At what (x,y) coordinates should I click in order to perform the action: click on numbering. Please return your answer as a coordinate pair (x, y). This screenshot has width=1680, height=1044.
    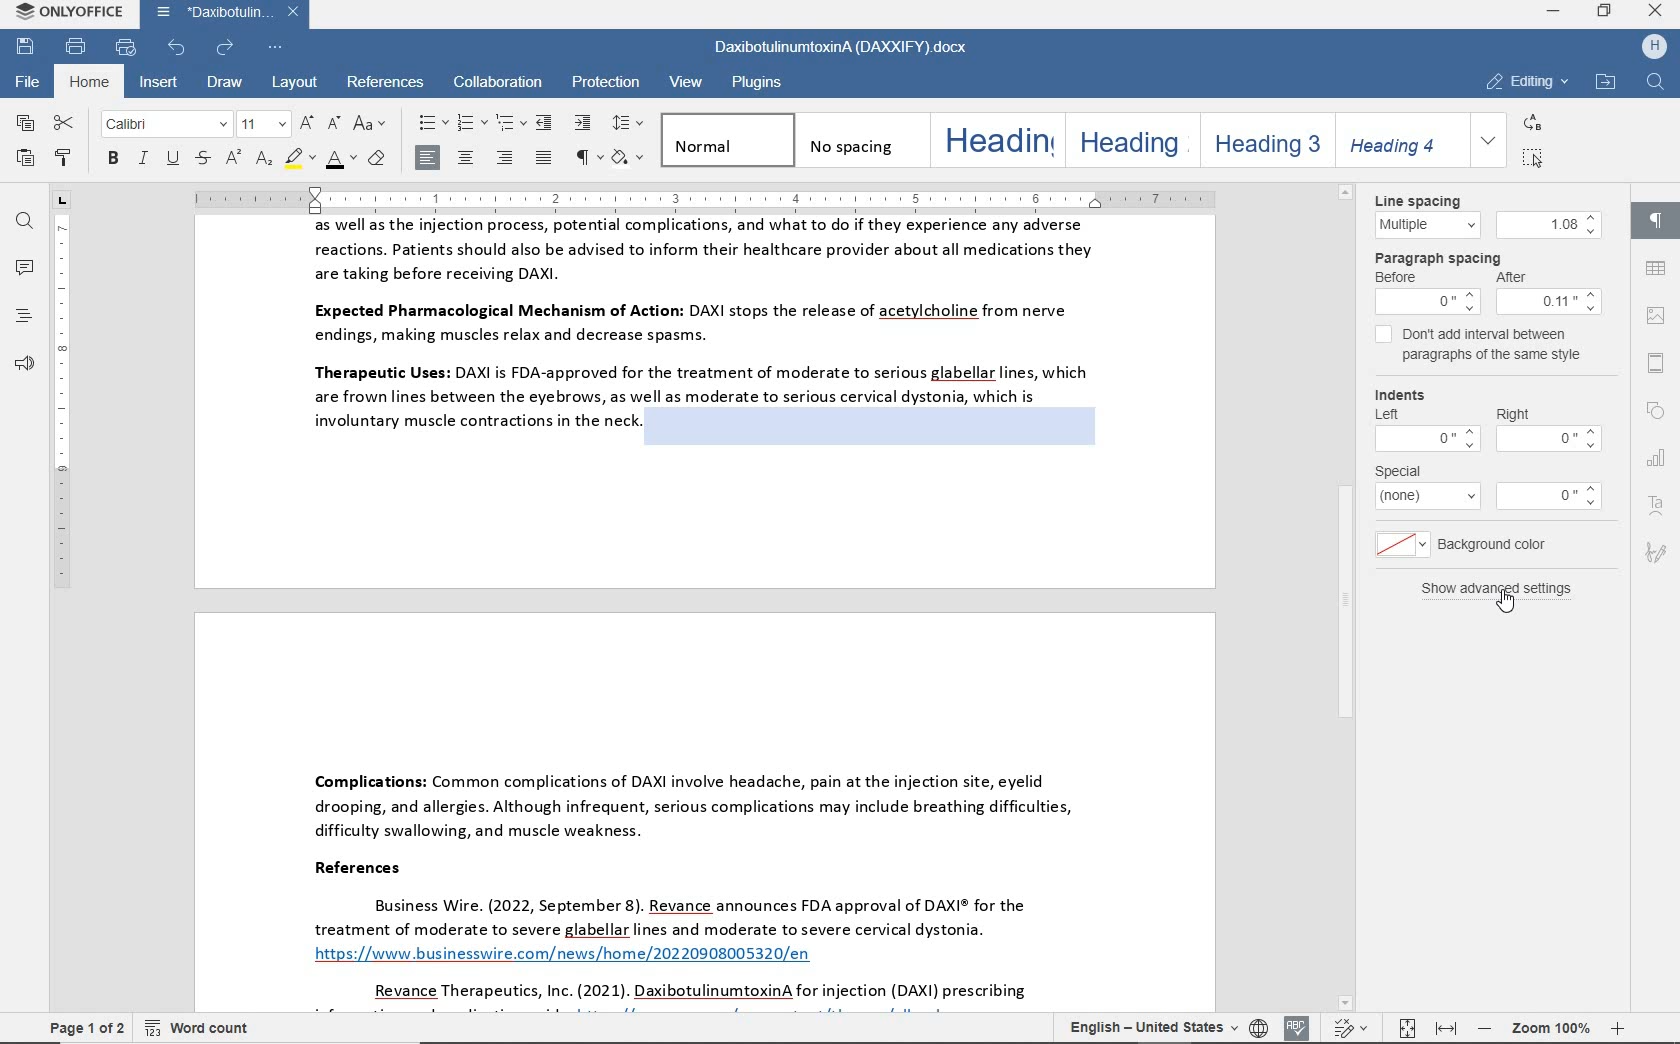
    Looking at the image, I should click on (469, 124).